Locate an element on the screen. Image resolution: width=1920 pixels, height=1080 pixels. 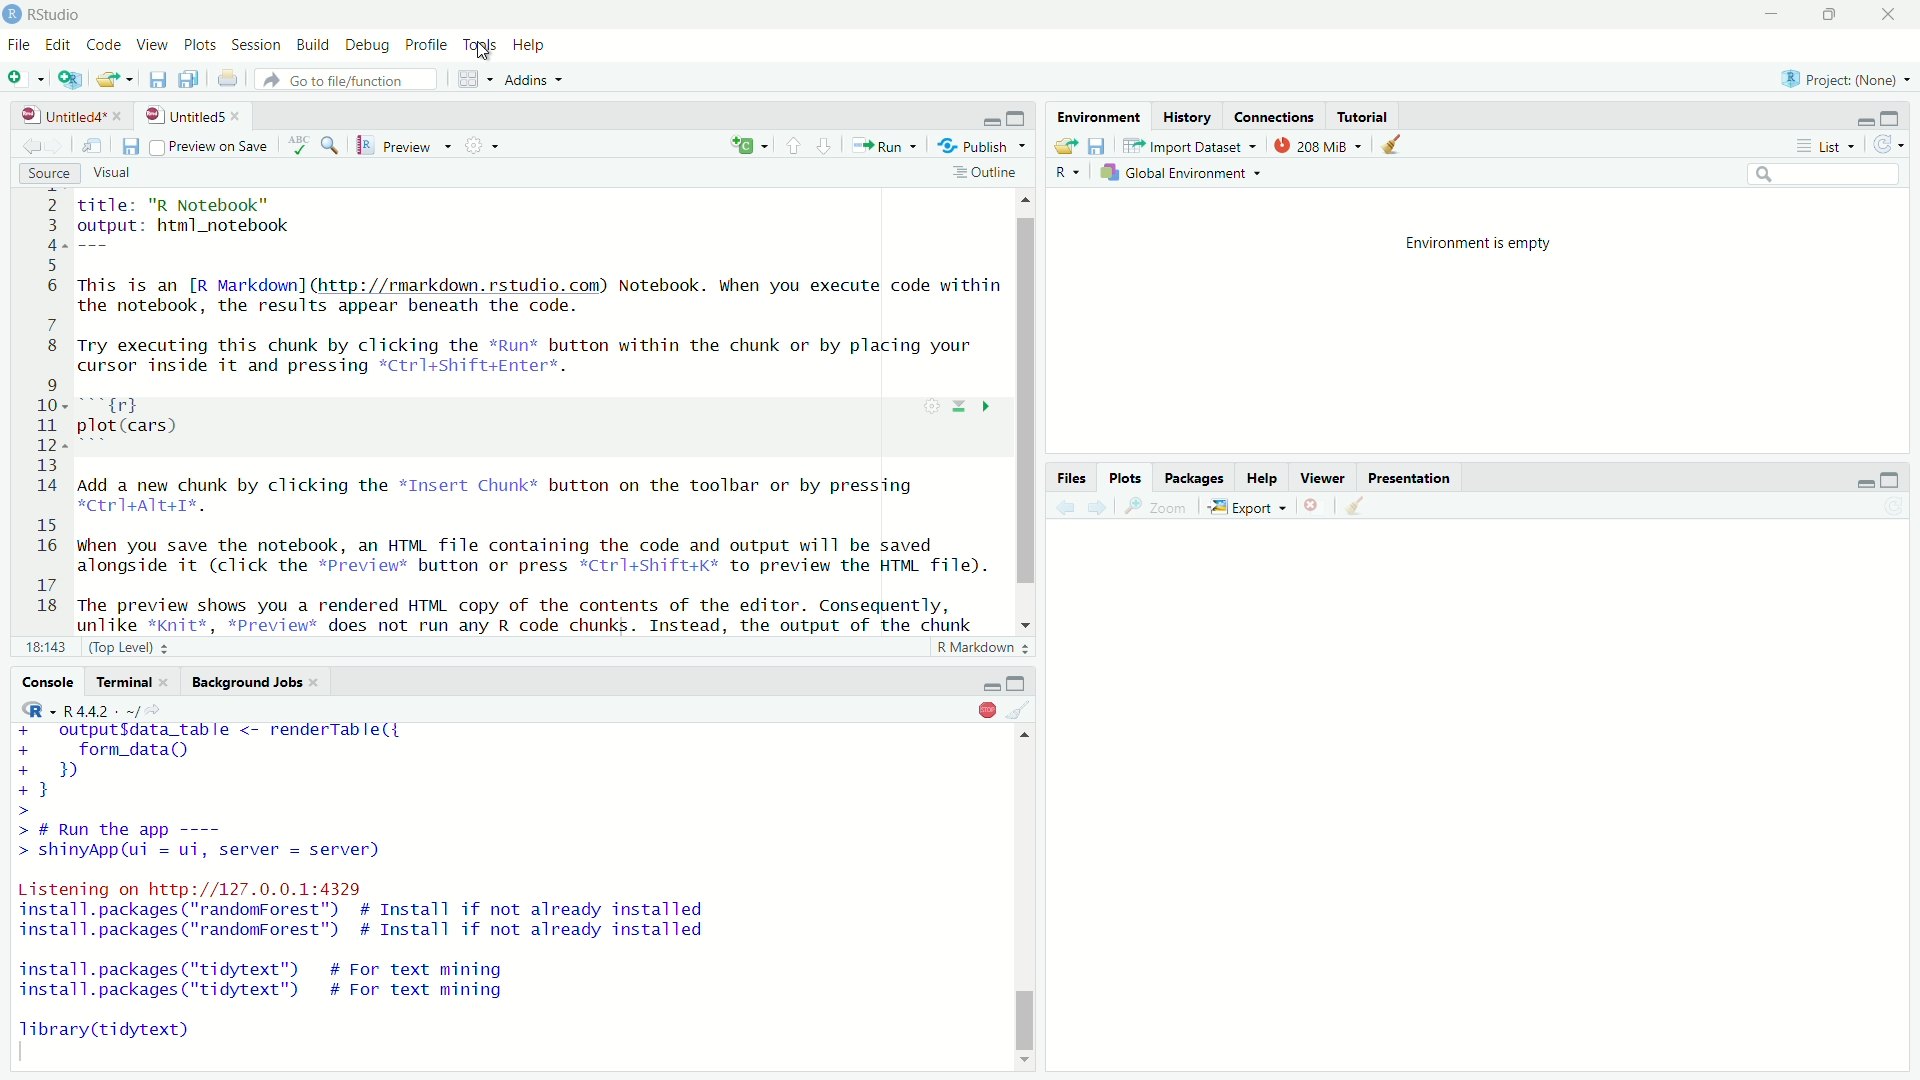
Outline is located at coordinates (984, 174).